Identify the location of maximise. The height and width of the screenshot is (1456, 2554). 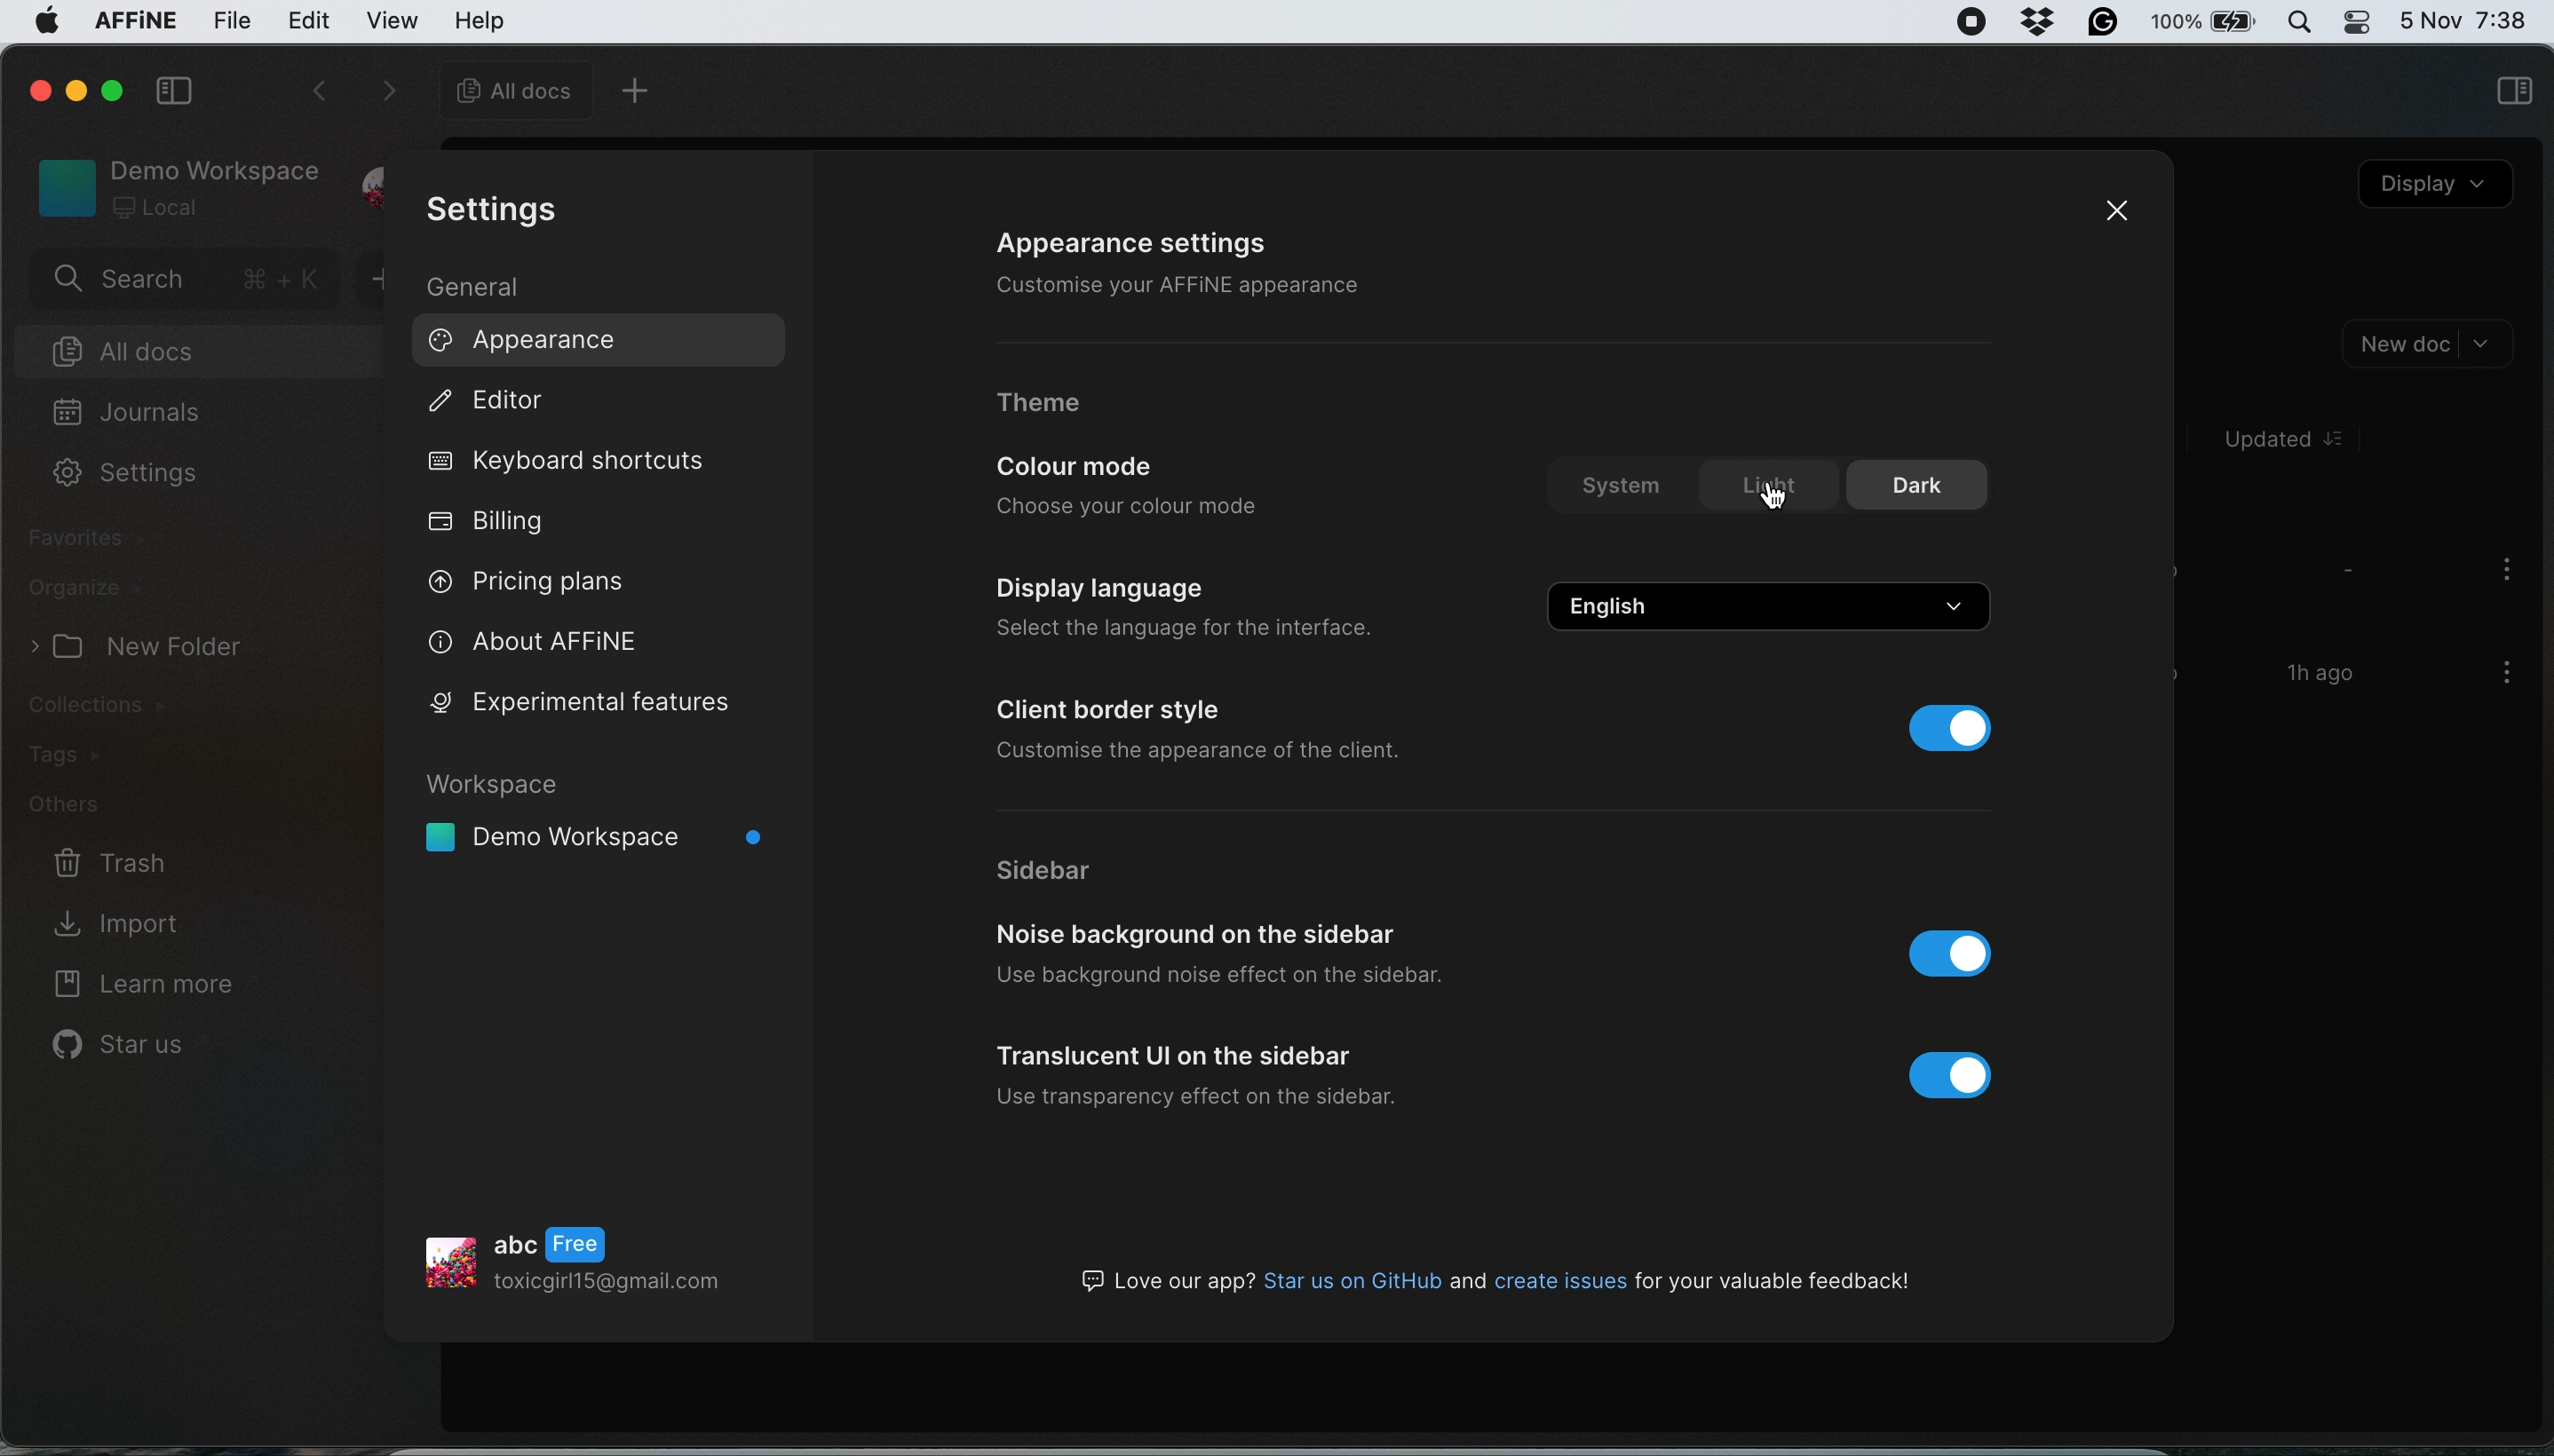
(115, 90).